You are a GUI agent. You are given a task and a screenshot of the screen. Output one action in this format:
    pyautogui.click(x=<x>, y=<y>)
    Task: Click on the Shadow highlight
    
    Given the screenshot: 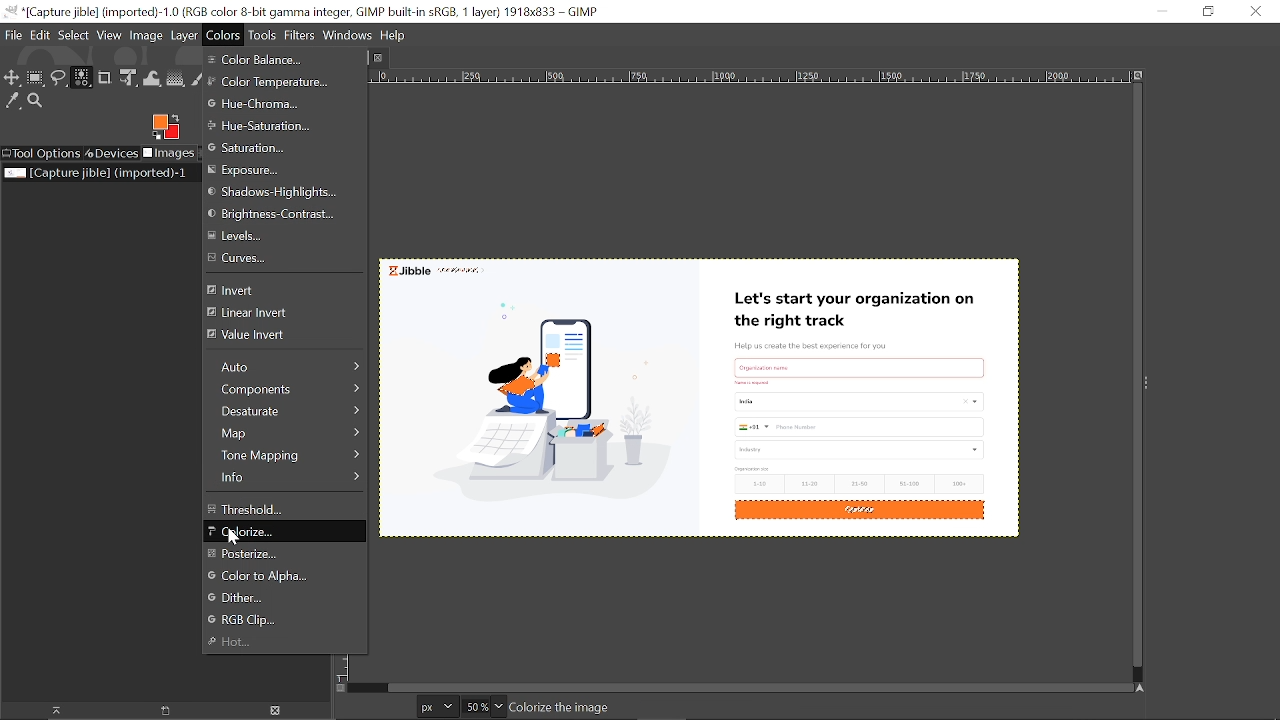 What is the action you would take?
    pyautogui.click(x=274, y=193)
    